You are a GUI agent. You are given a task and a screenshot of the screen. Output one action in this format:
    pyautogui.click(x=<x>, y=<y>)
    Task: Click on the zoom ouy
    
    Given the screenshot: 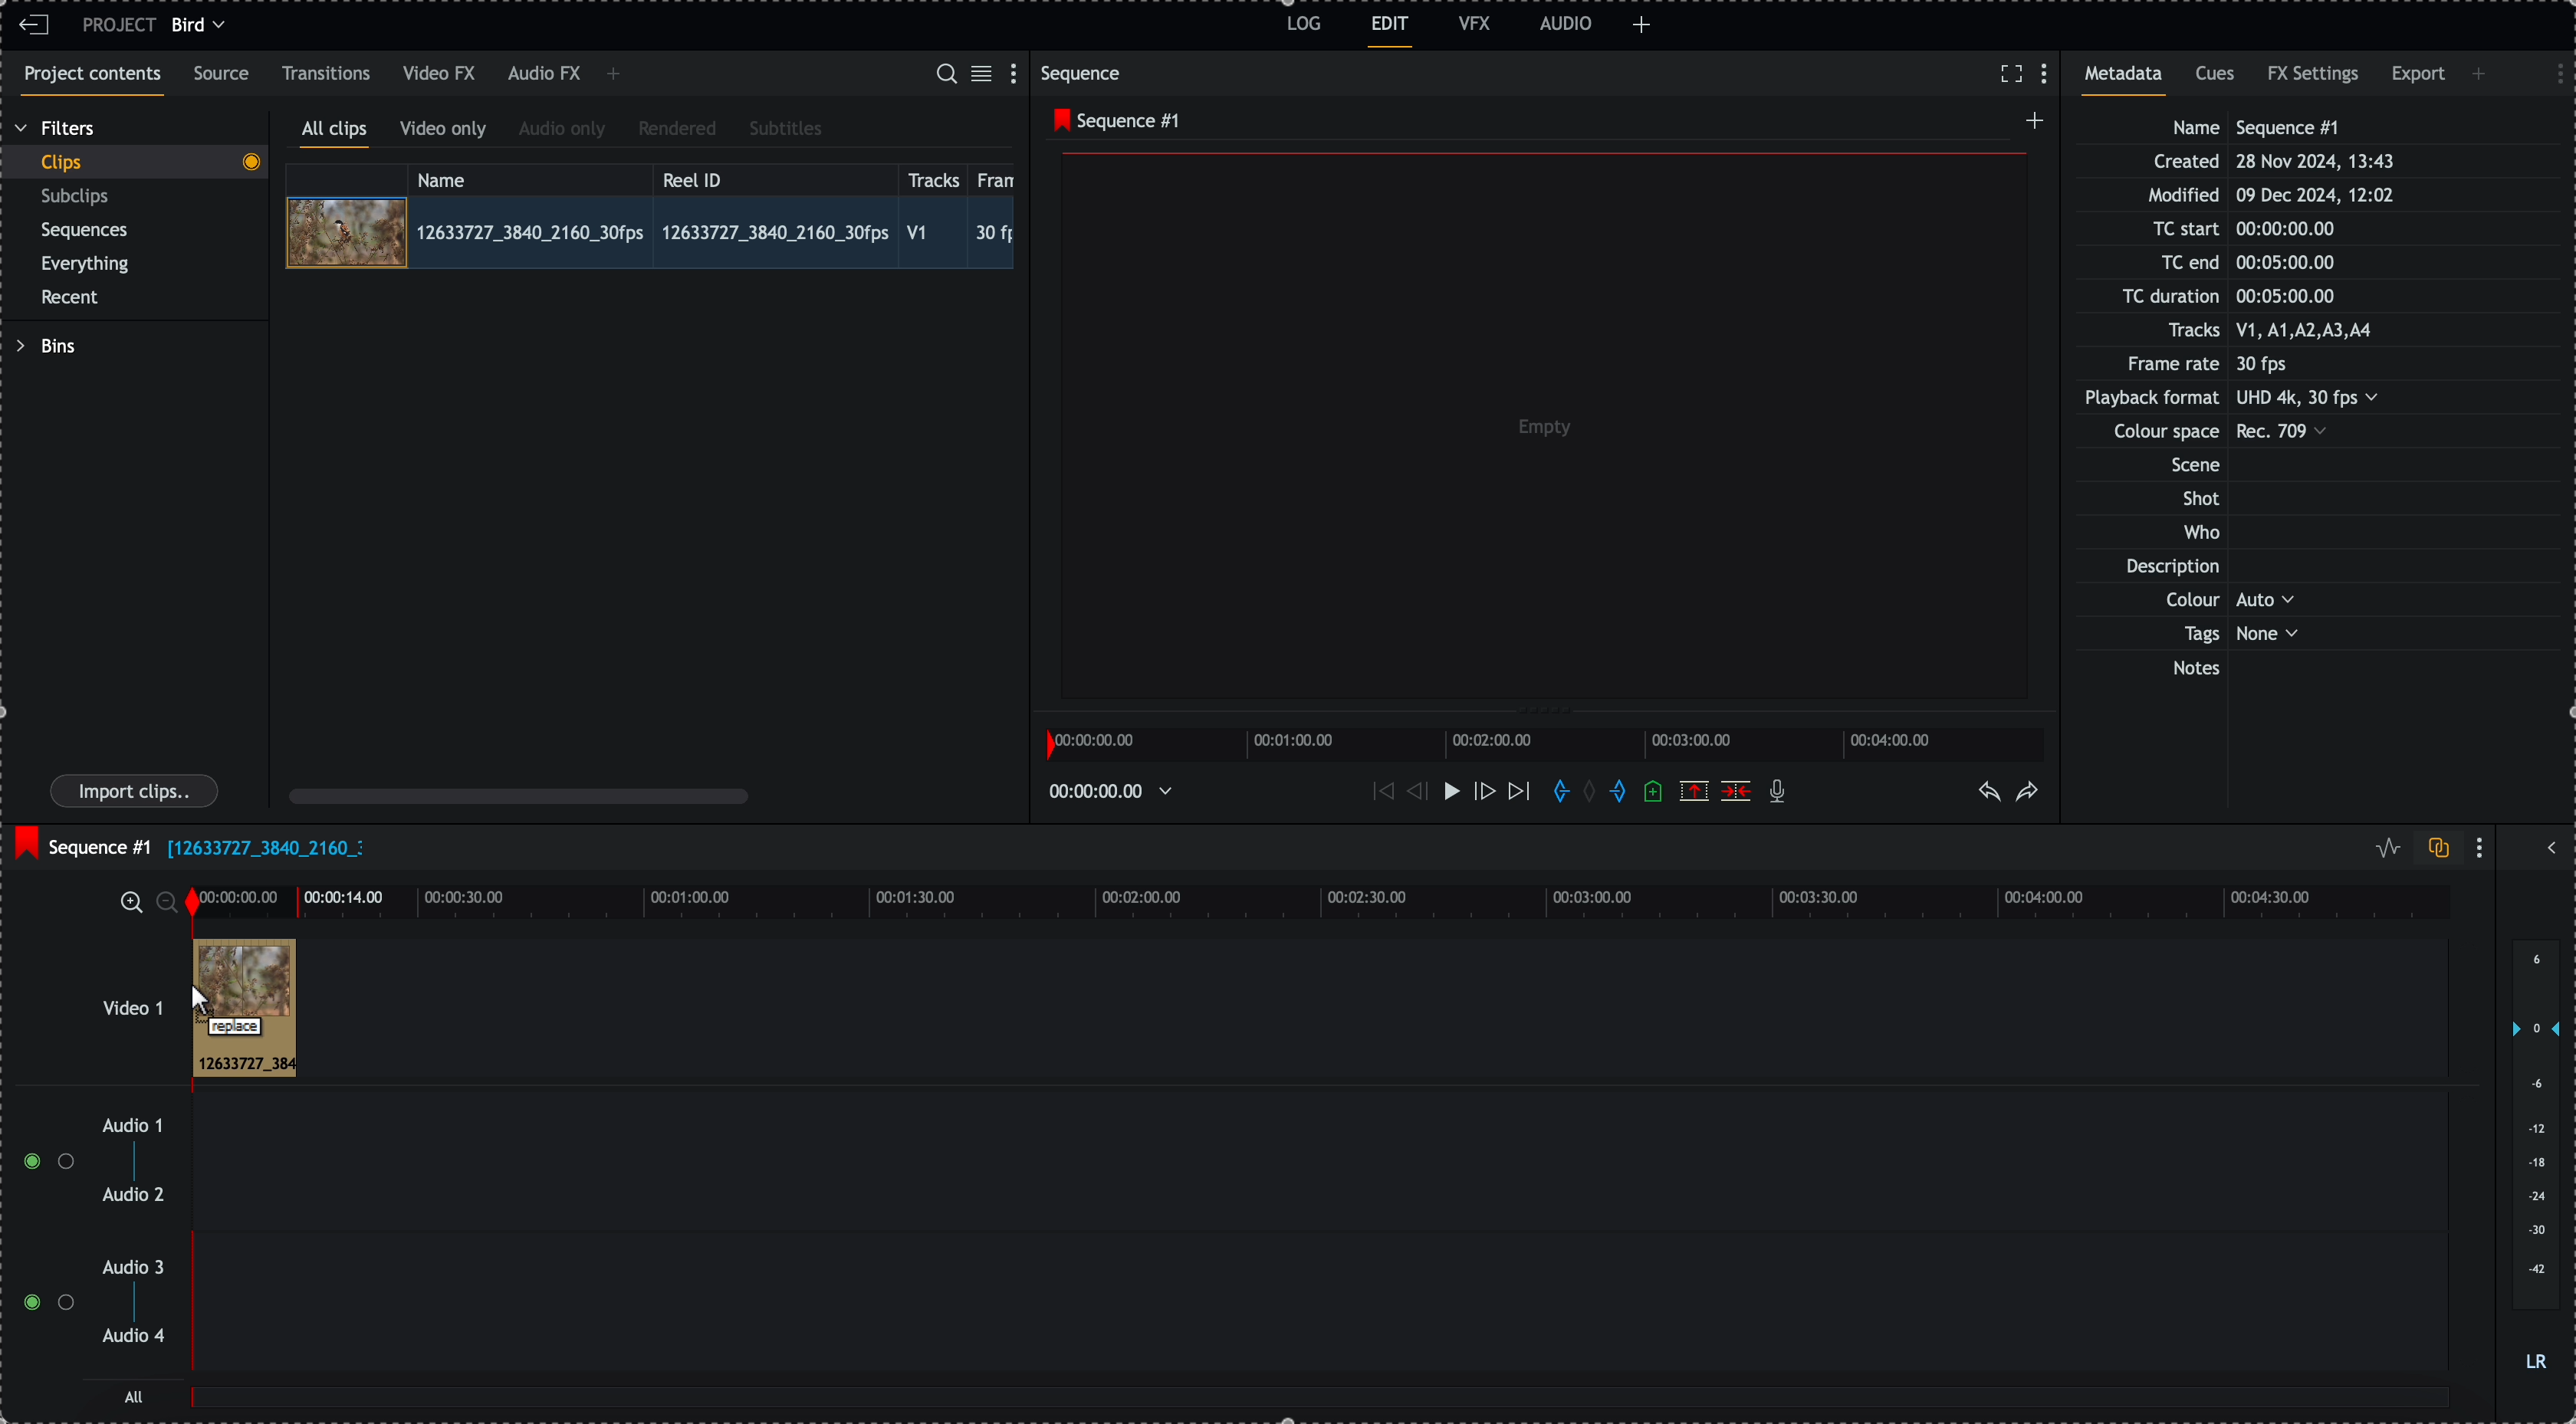 What is the action you would take?
    pyautogui.click(x=169, y=902)
    